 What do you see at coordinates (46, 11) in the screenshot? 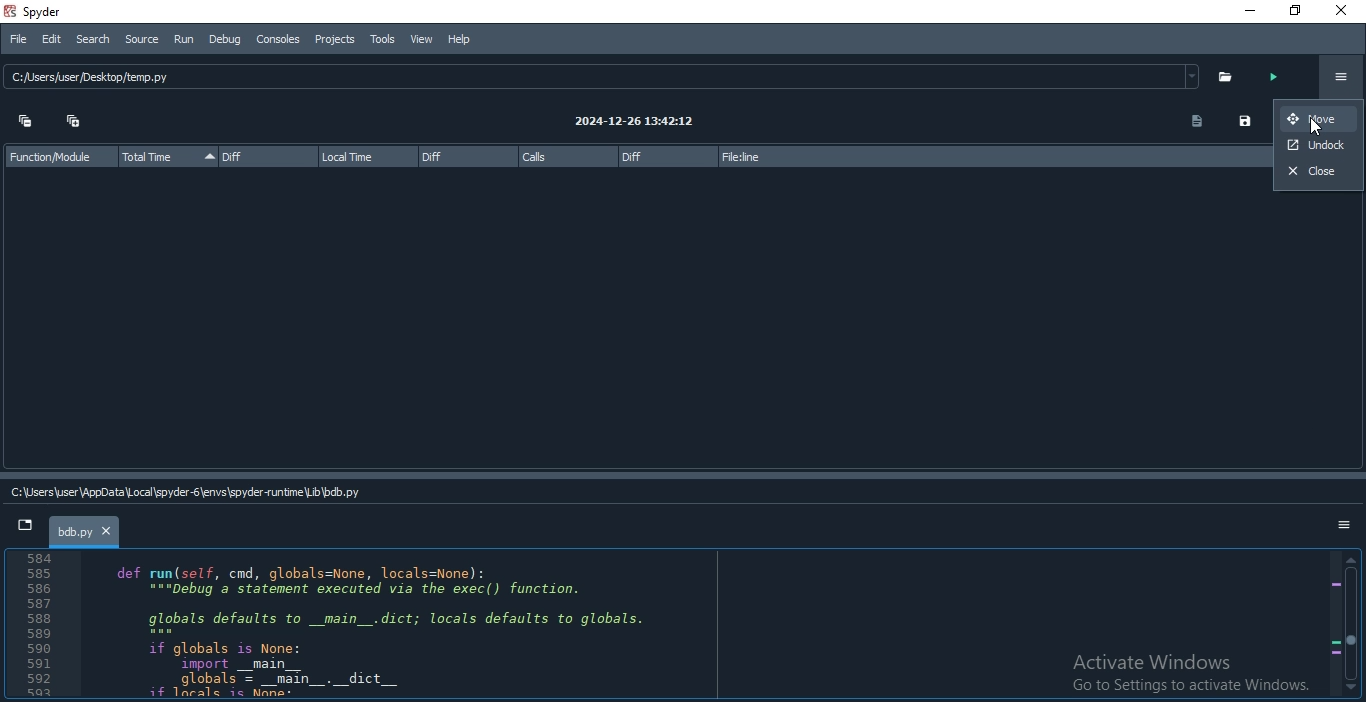
I see `spyder` at bounding box center [46, 11].